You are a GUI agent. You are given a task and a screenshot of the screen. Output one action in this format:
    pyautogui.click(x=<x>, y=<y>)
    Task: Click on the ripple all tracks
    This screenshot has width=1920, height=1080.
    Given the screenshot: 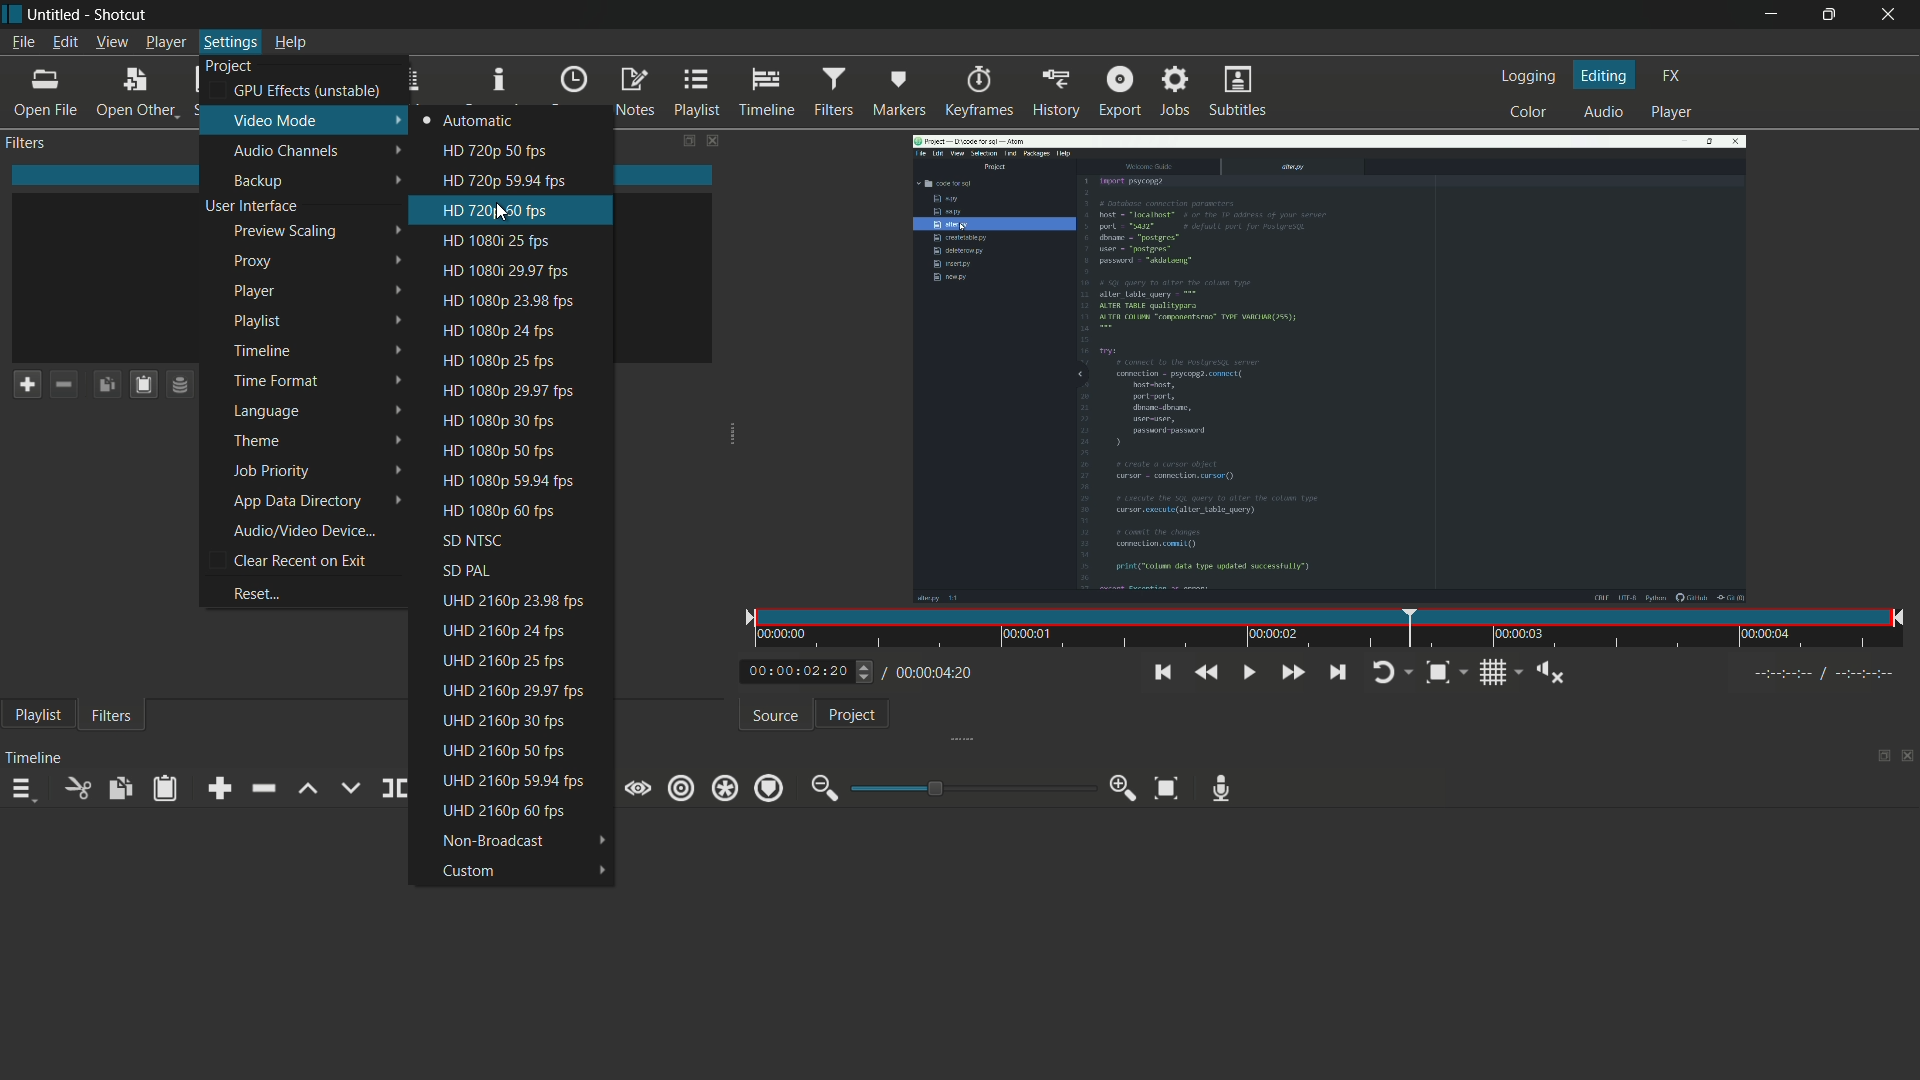 What is the action you would take?
    pyautogui.click(x=723, y=788)
    